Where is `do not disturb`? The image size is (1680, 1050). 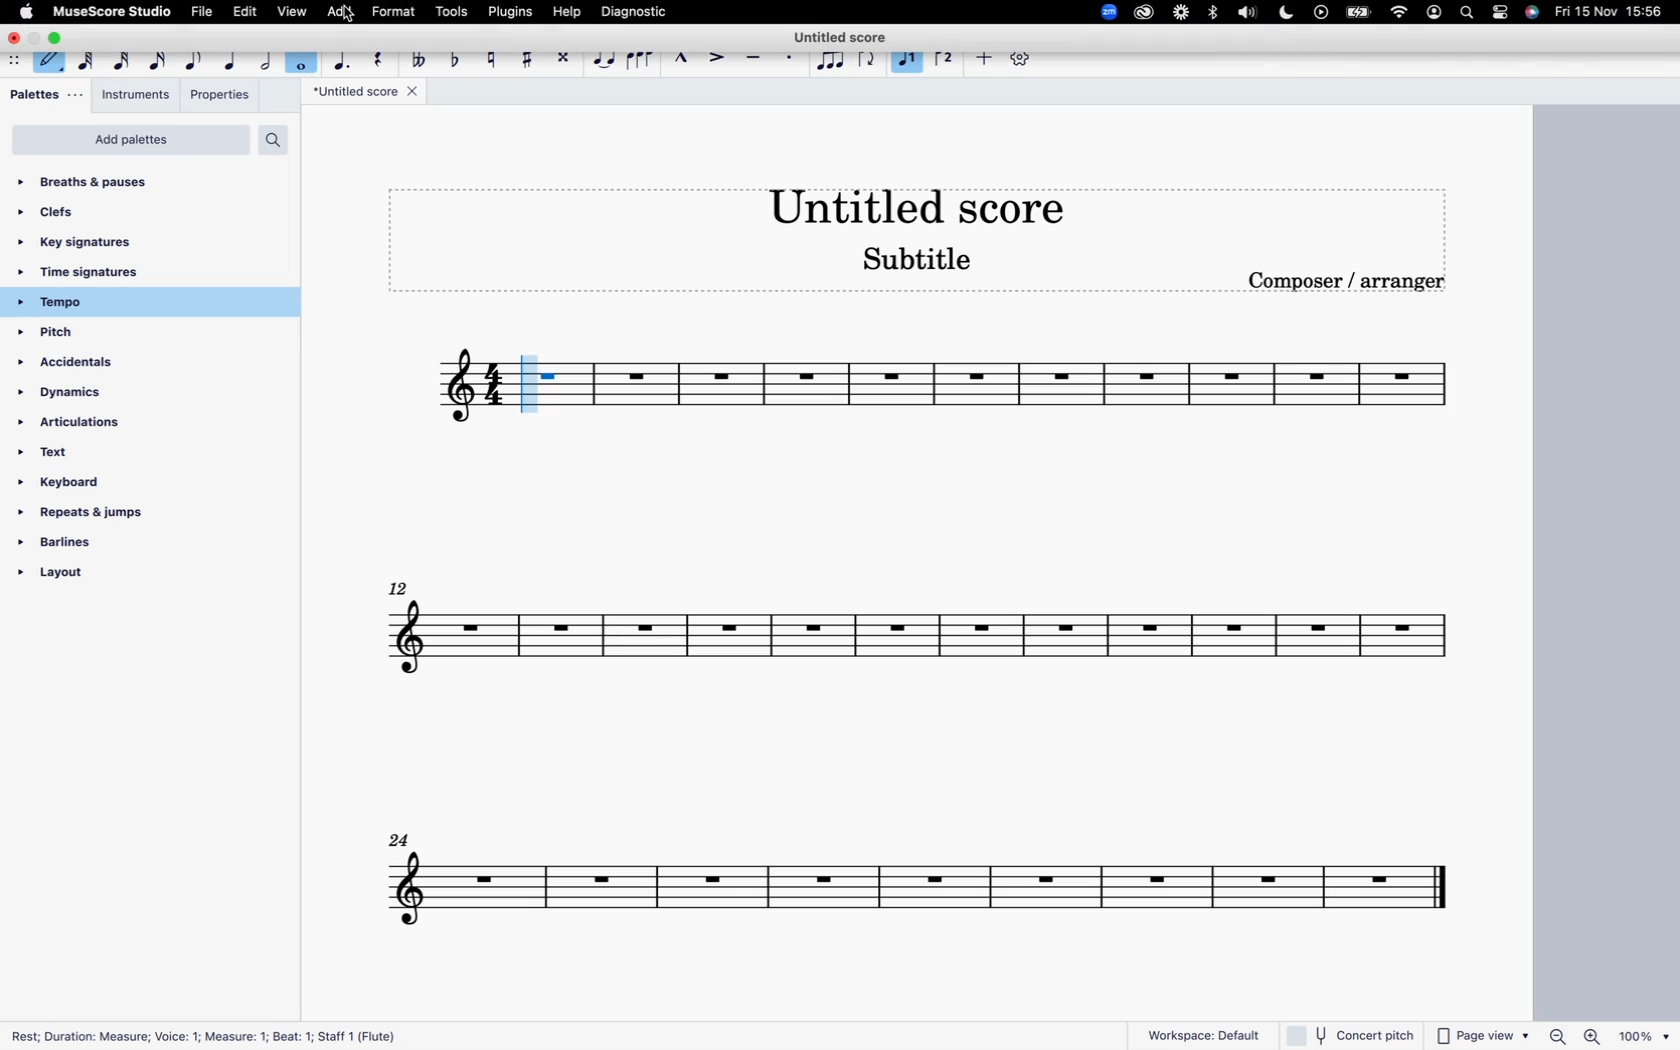
do not disturb is located at coordinates (1286, 12).